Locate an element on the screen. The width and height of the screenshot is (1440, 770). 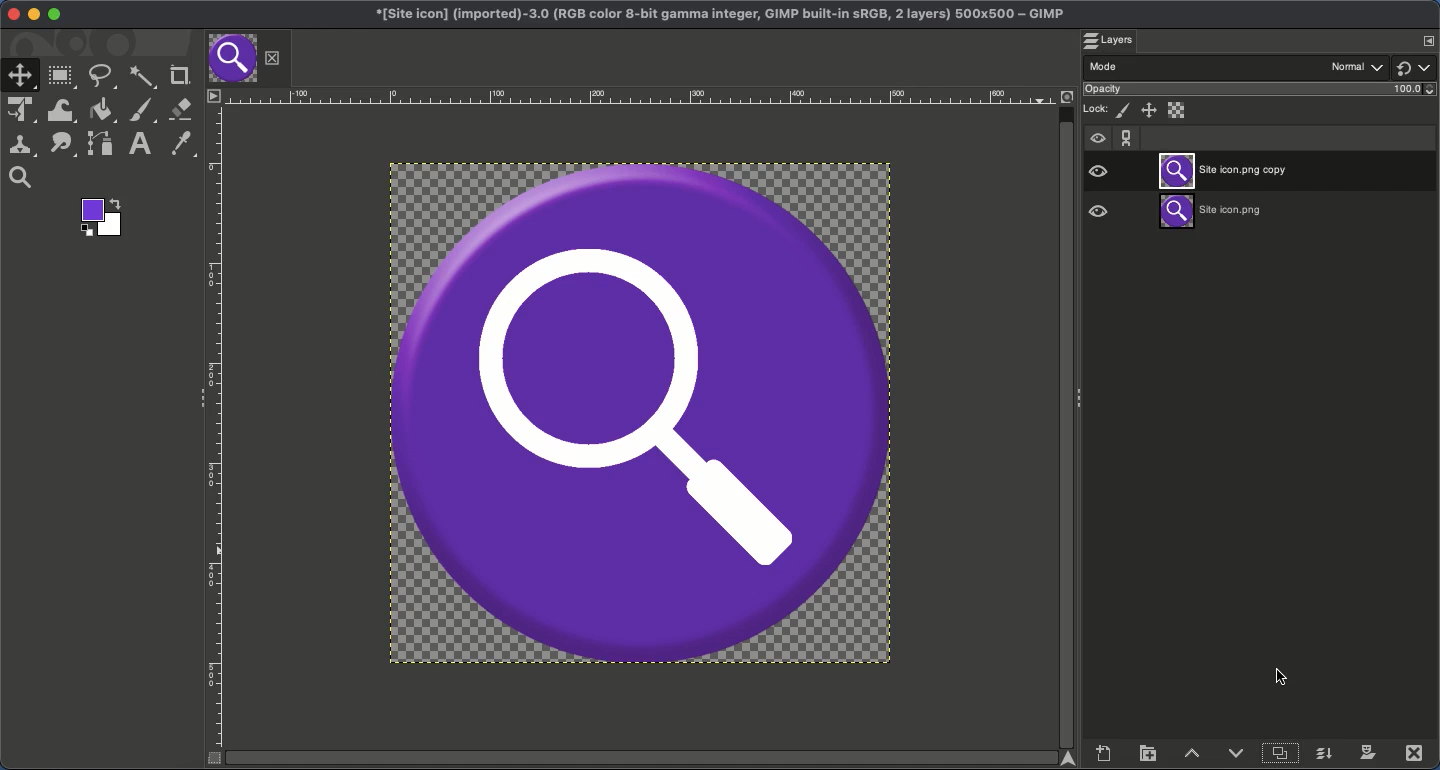
Lock is located at coordinates (1096, 108).